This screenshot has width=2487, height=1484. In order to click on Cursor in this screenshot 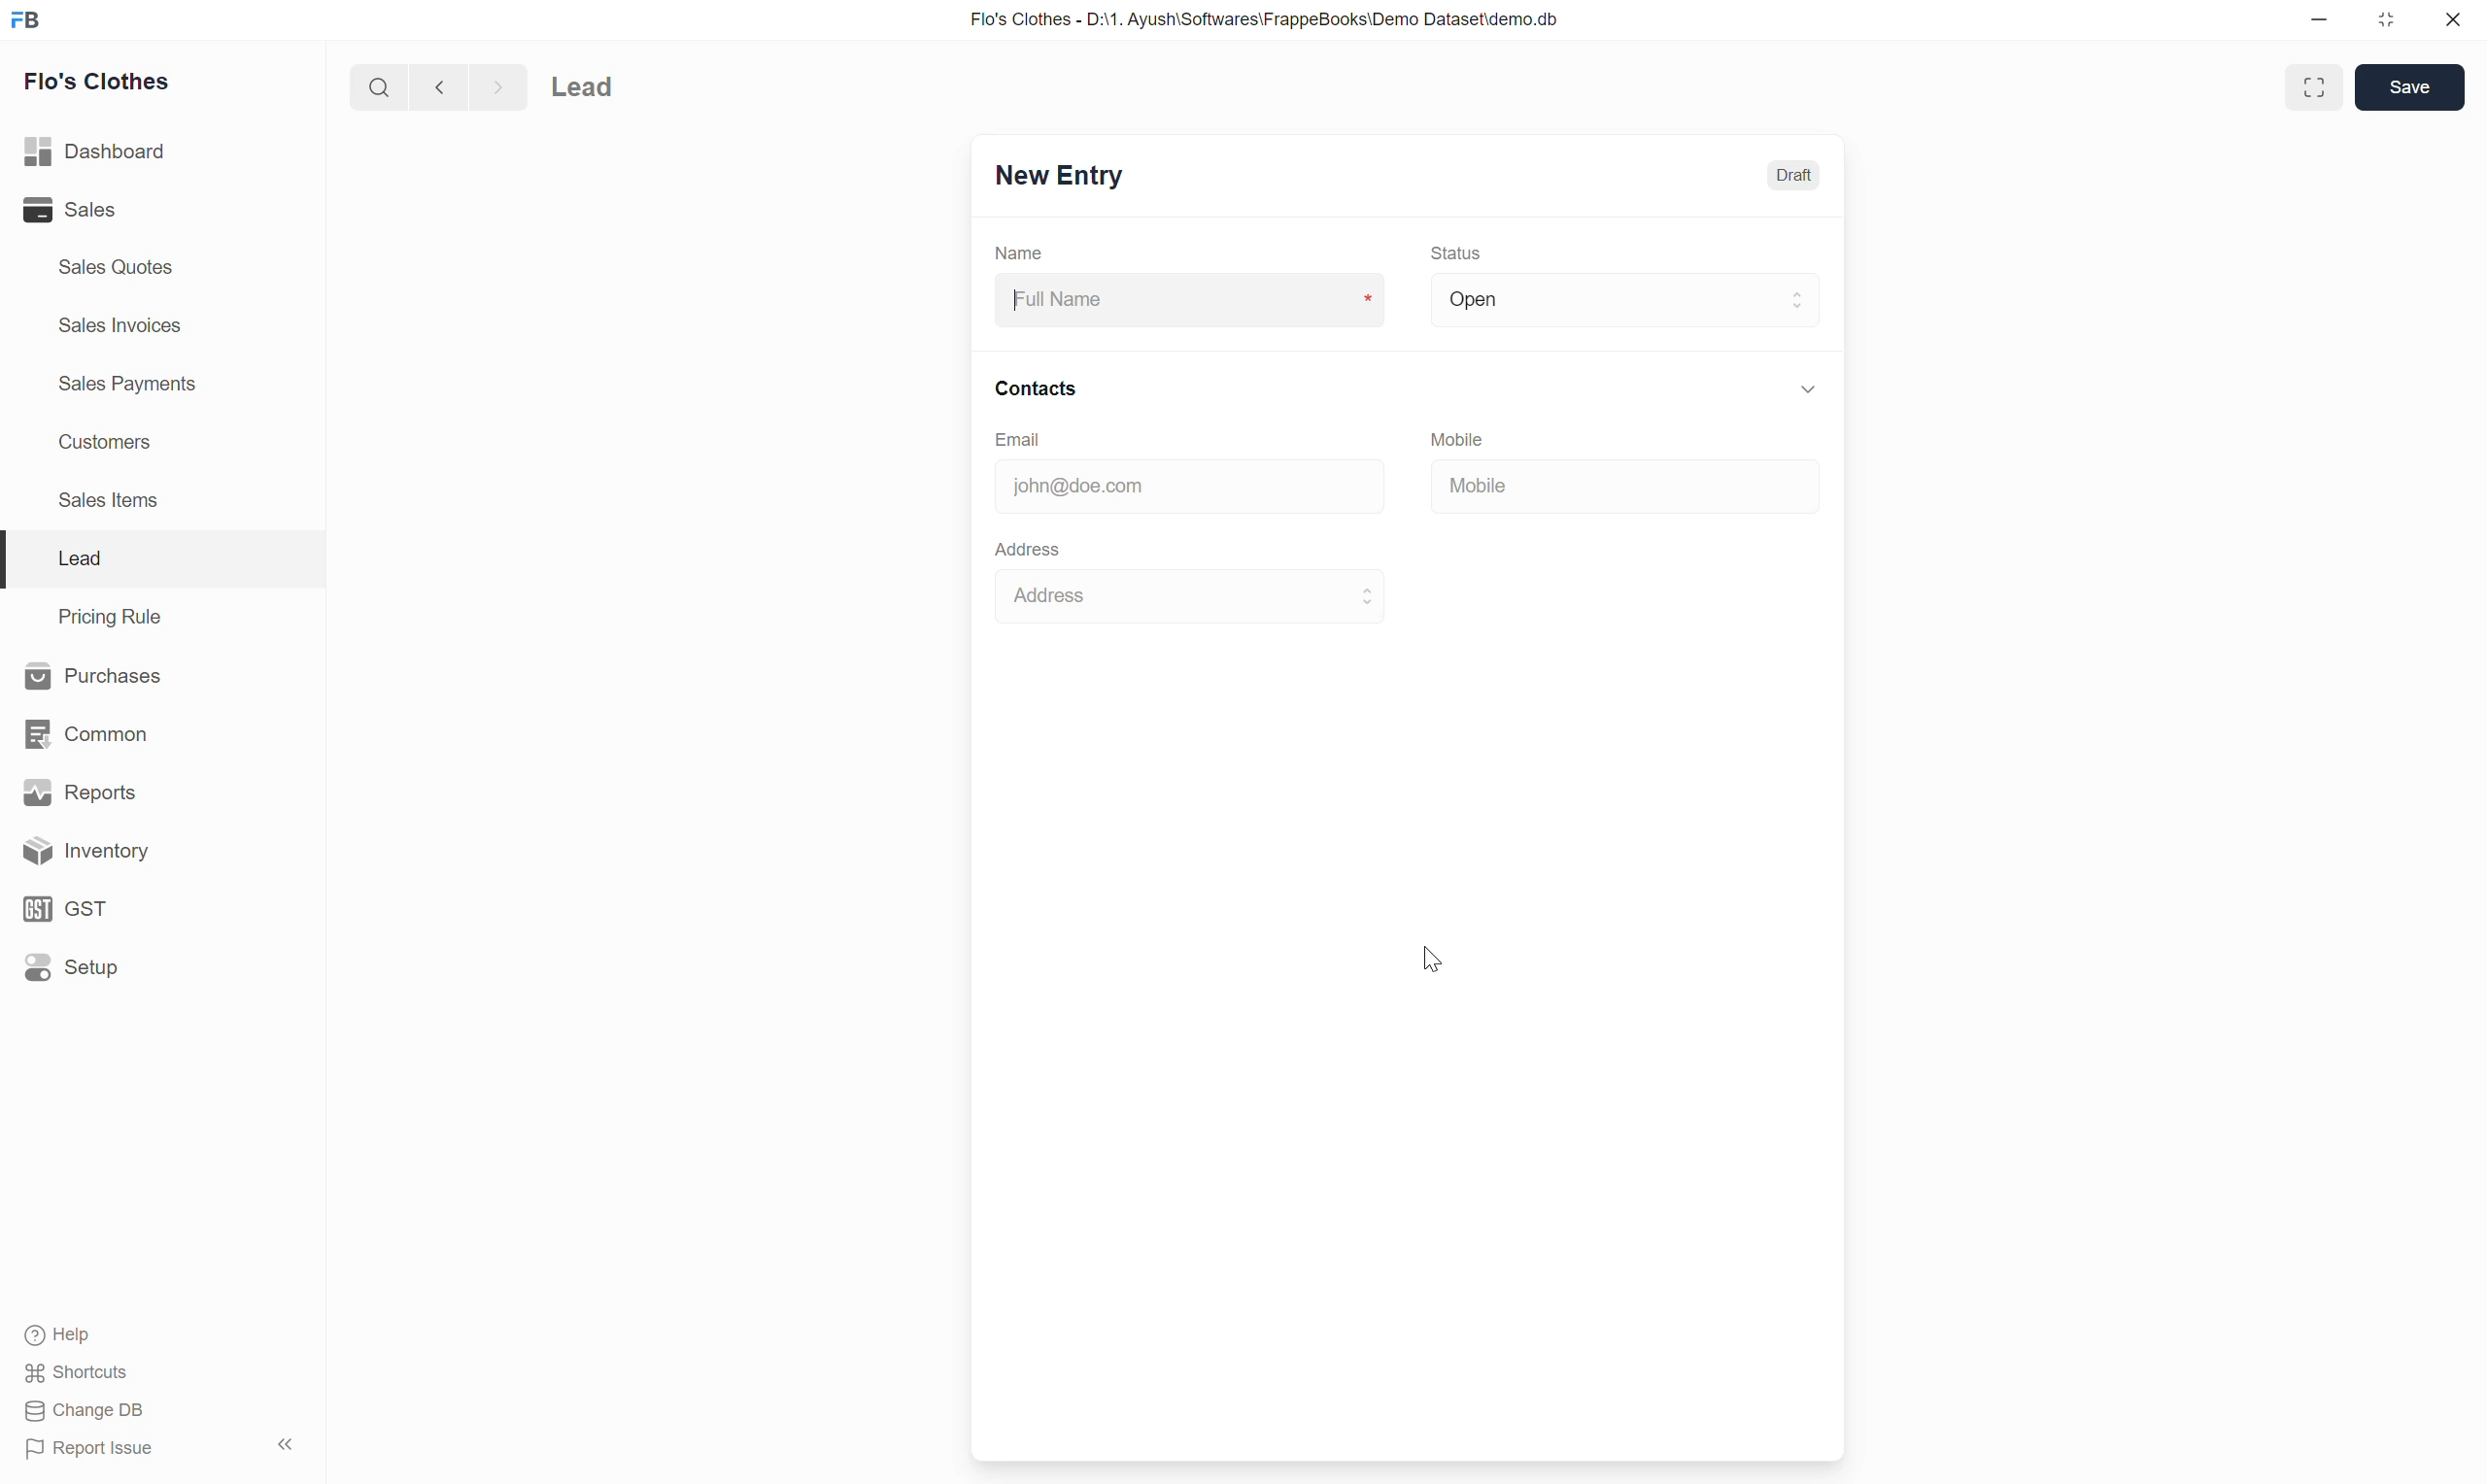, I will do `click(1433, 961)`.